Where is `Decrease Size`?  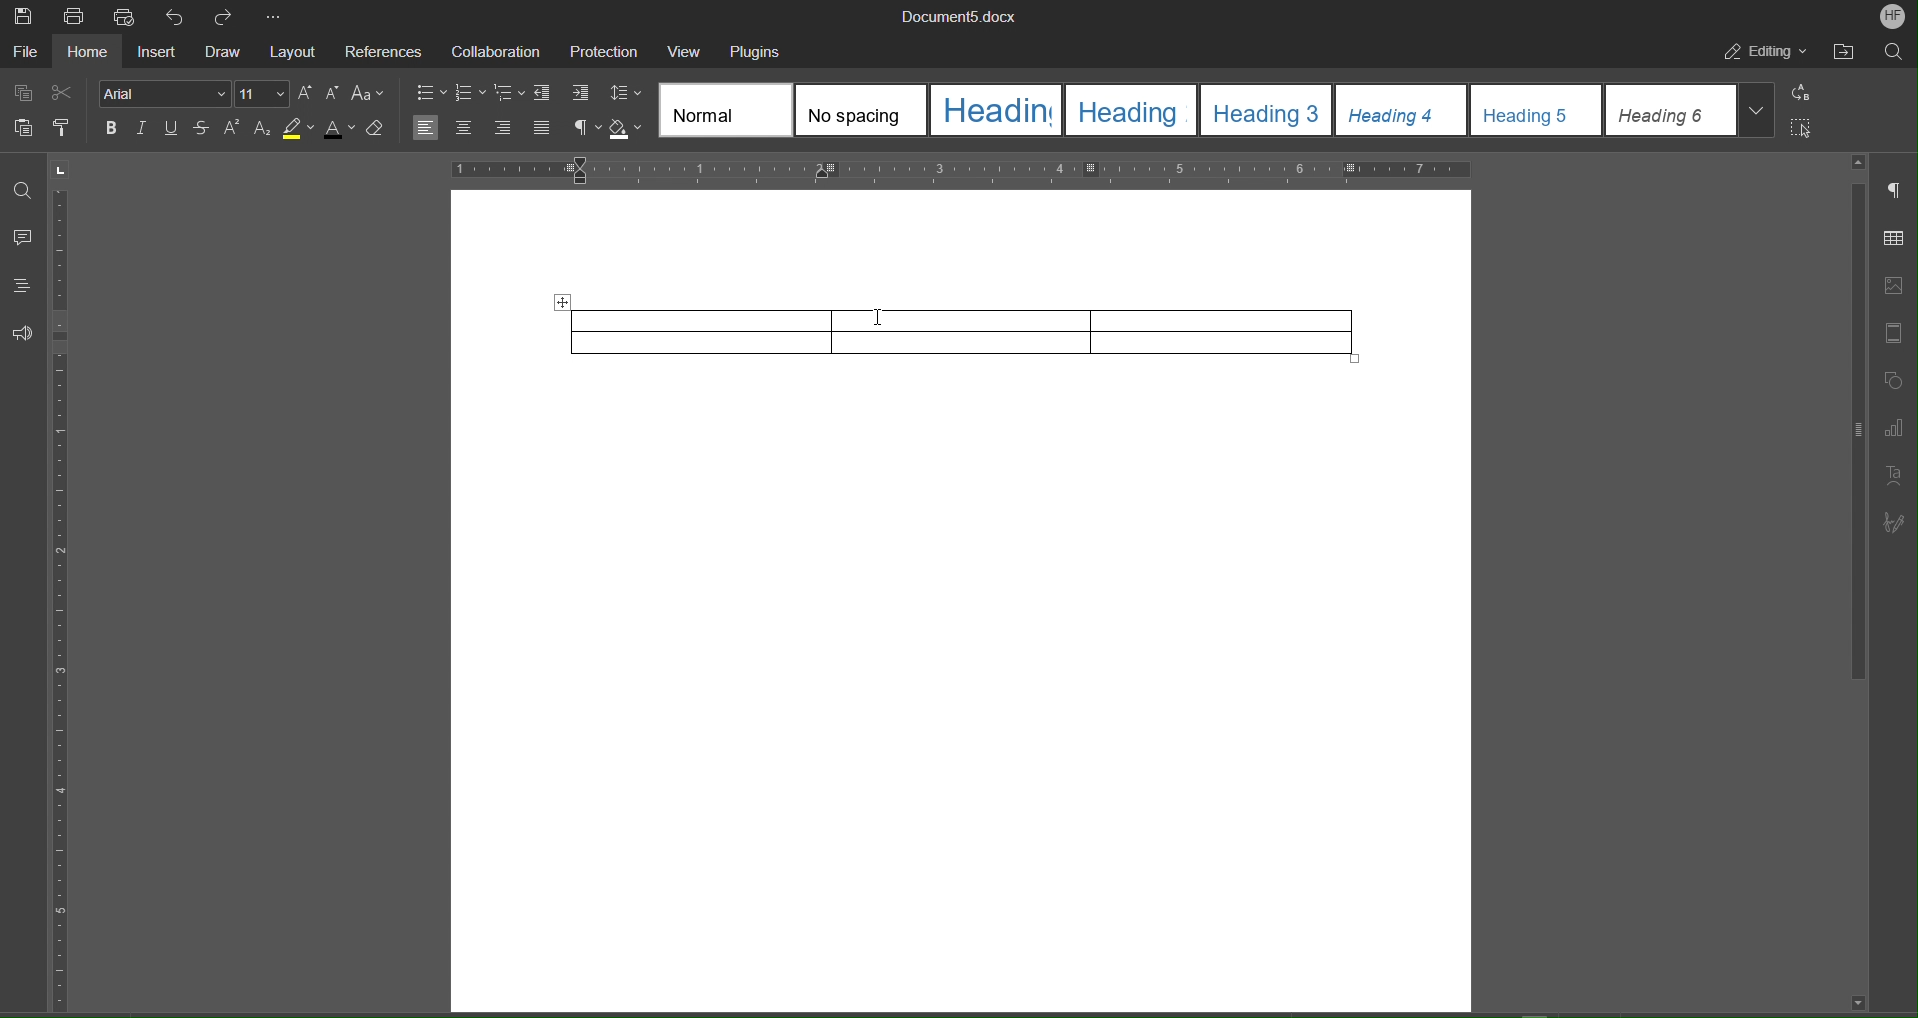
Decrease Size is located at coordinates (332, 94).